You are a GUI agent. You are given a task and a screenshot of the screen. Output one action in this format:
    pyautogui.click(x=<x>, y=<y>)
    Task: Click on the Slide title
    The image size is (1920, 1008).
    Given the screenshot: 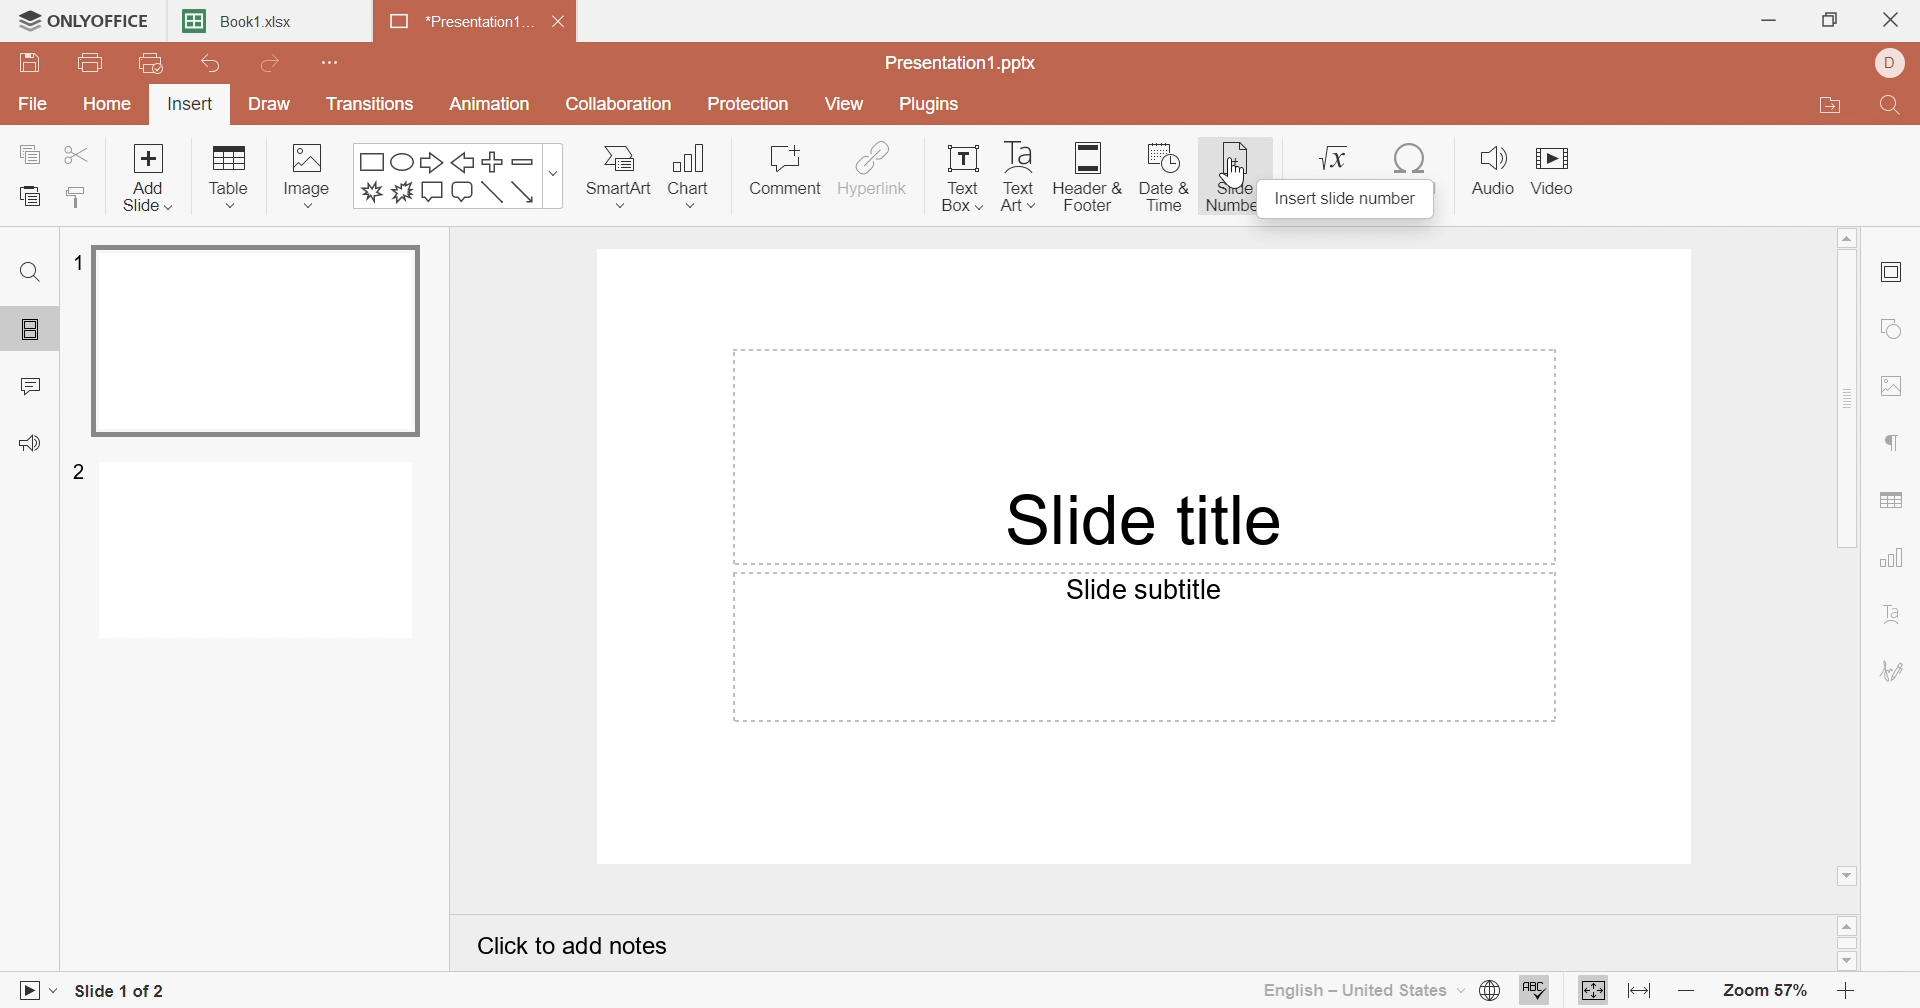 What is the action you would take?
    pyautogui.click(x=1139, y=518)
    